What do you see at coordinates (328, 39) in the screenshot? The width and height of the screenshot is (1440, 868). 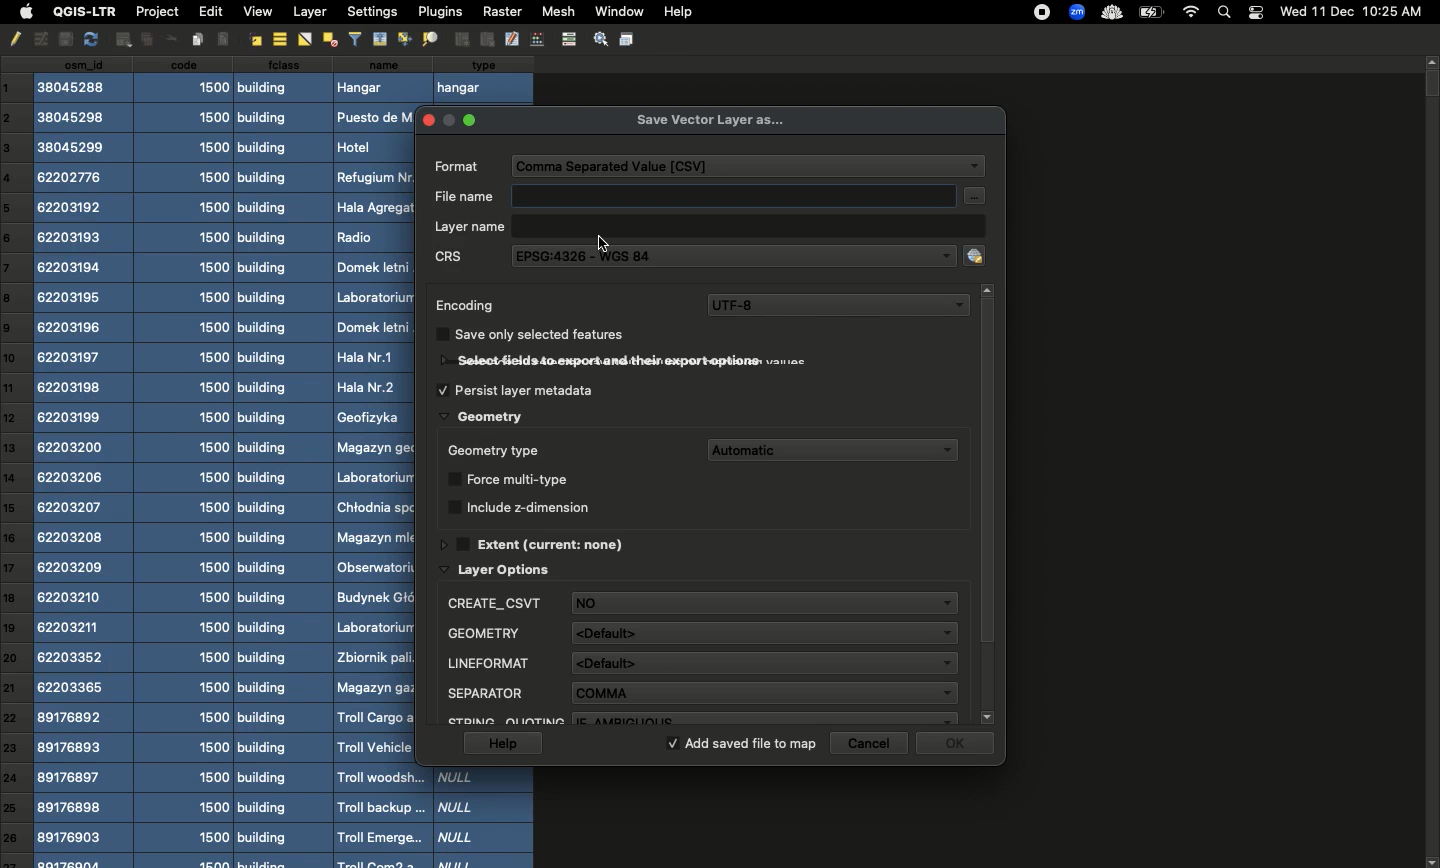 I see `Distribute Objects Evenly` at bounding box center [328, 39].